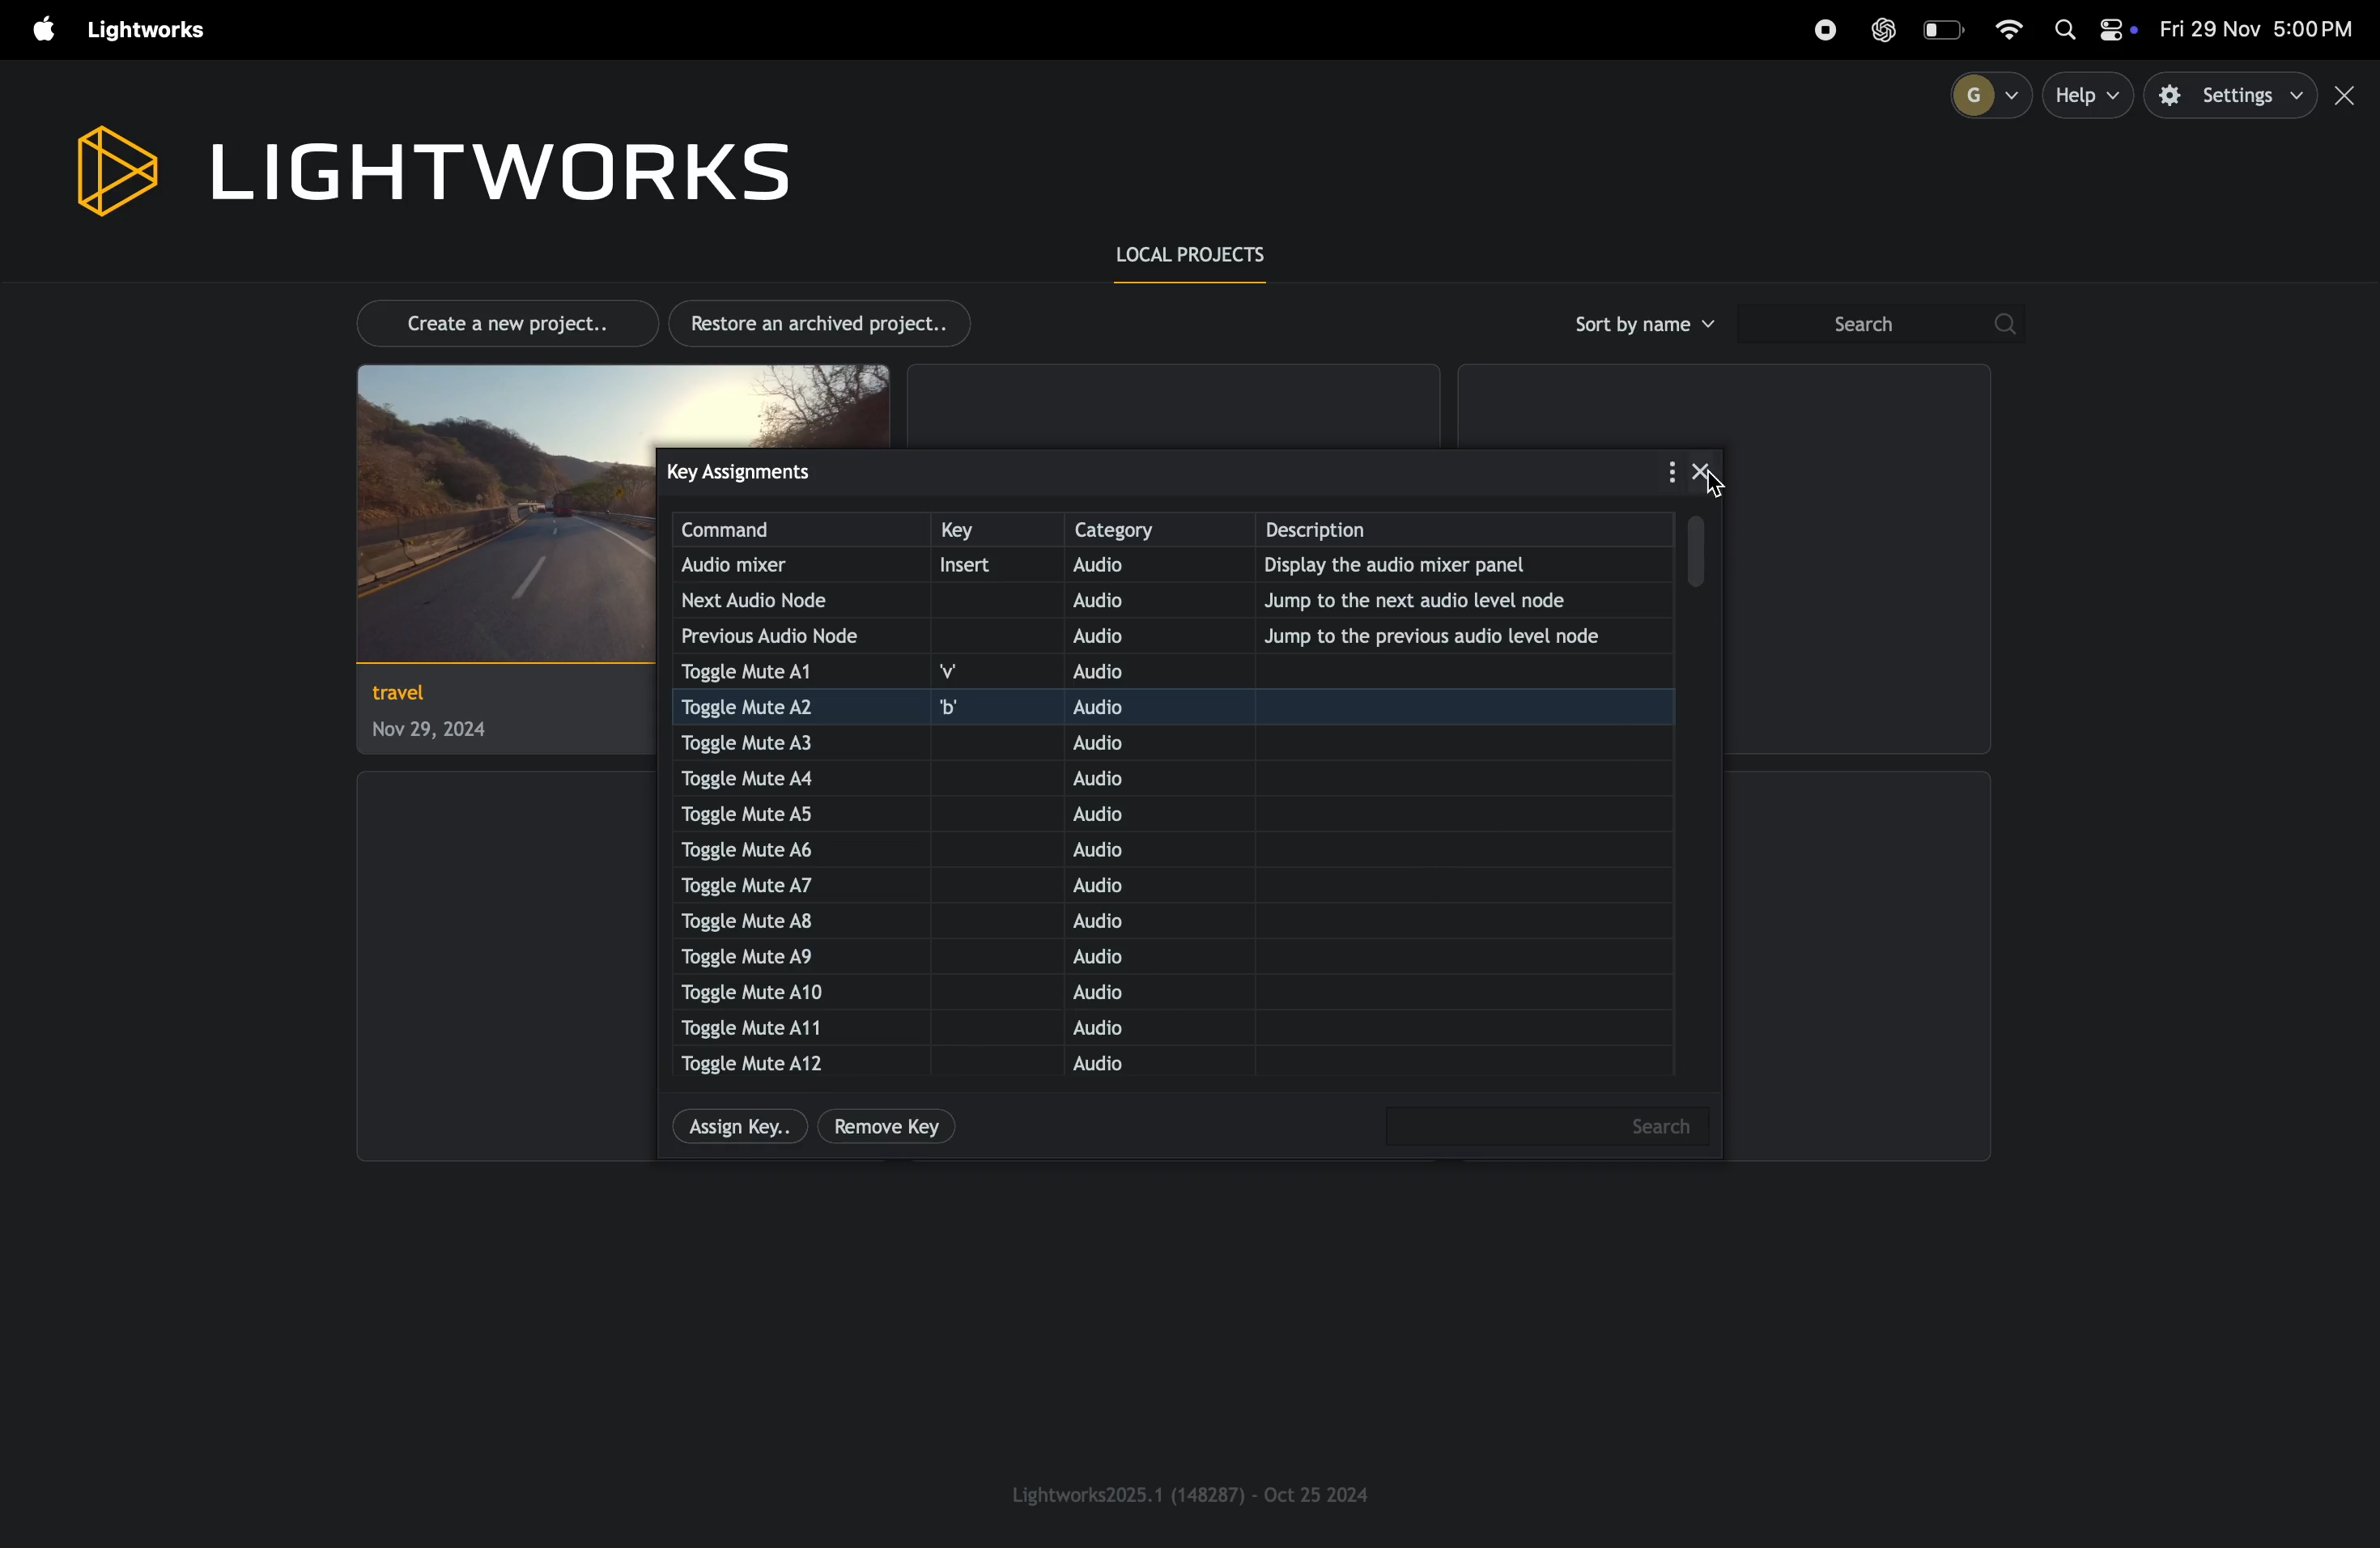  Describe the element at coordinates (433, 718) in the screenshot. I see `project travel` at that location.